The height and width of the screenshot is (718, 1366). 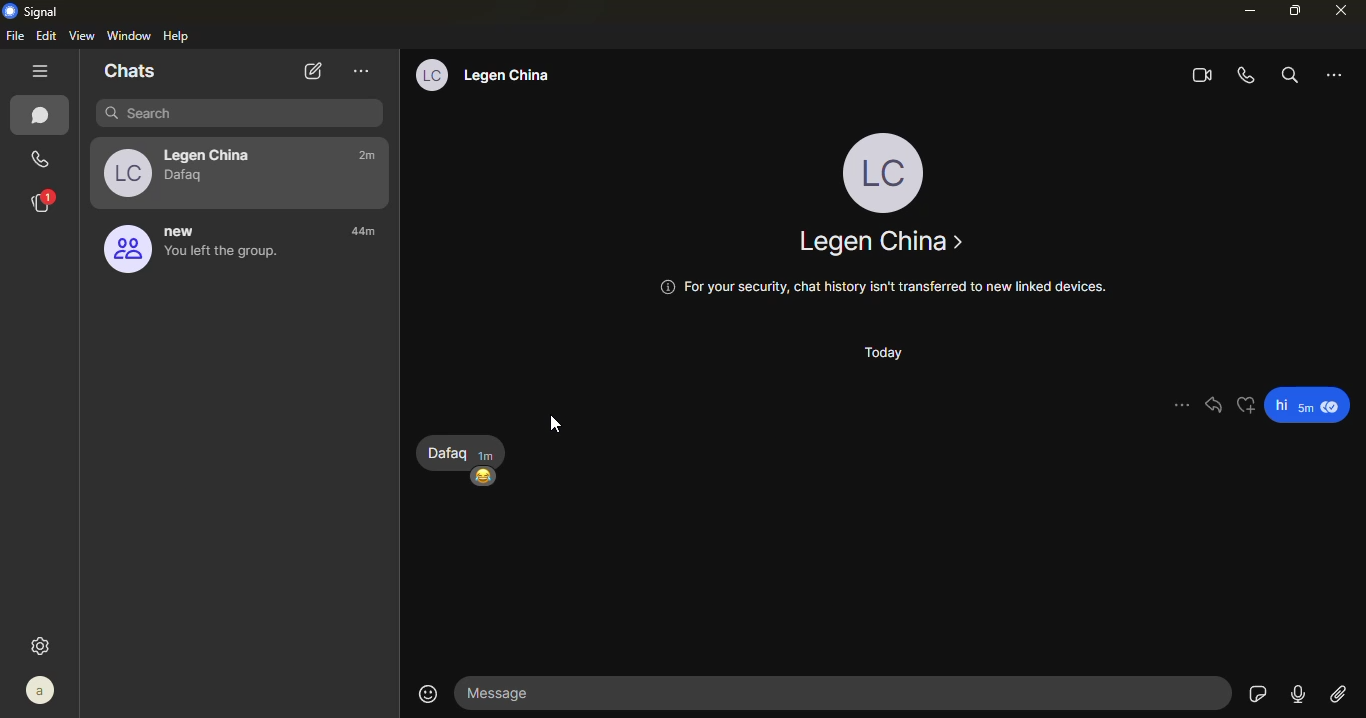 I want to click on today, so click(x=880, y=354).